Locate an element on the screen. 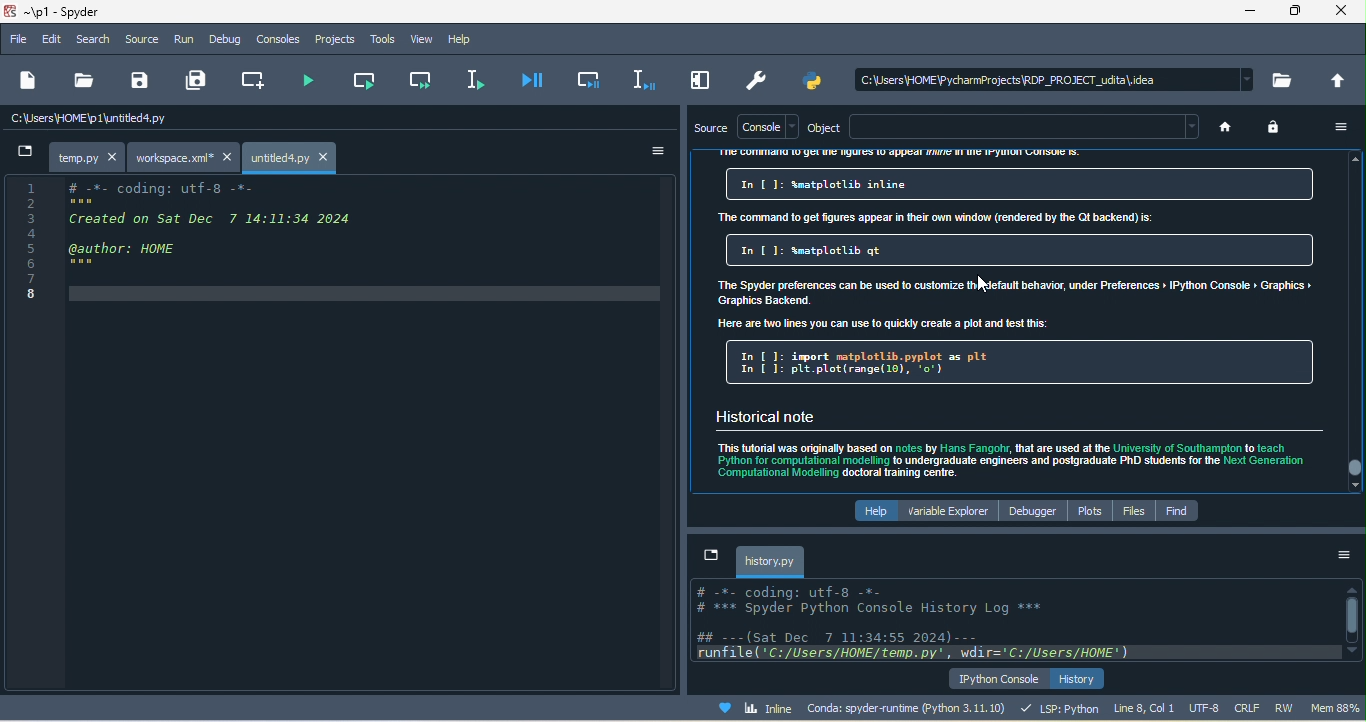 This screenshot has height=722, width=1366. open is located at coordinates (80, 82).